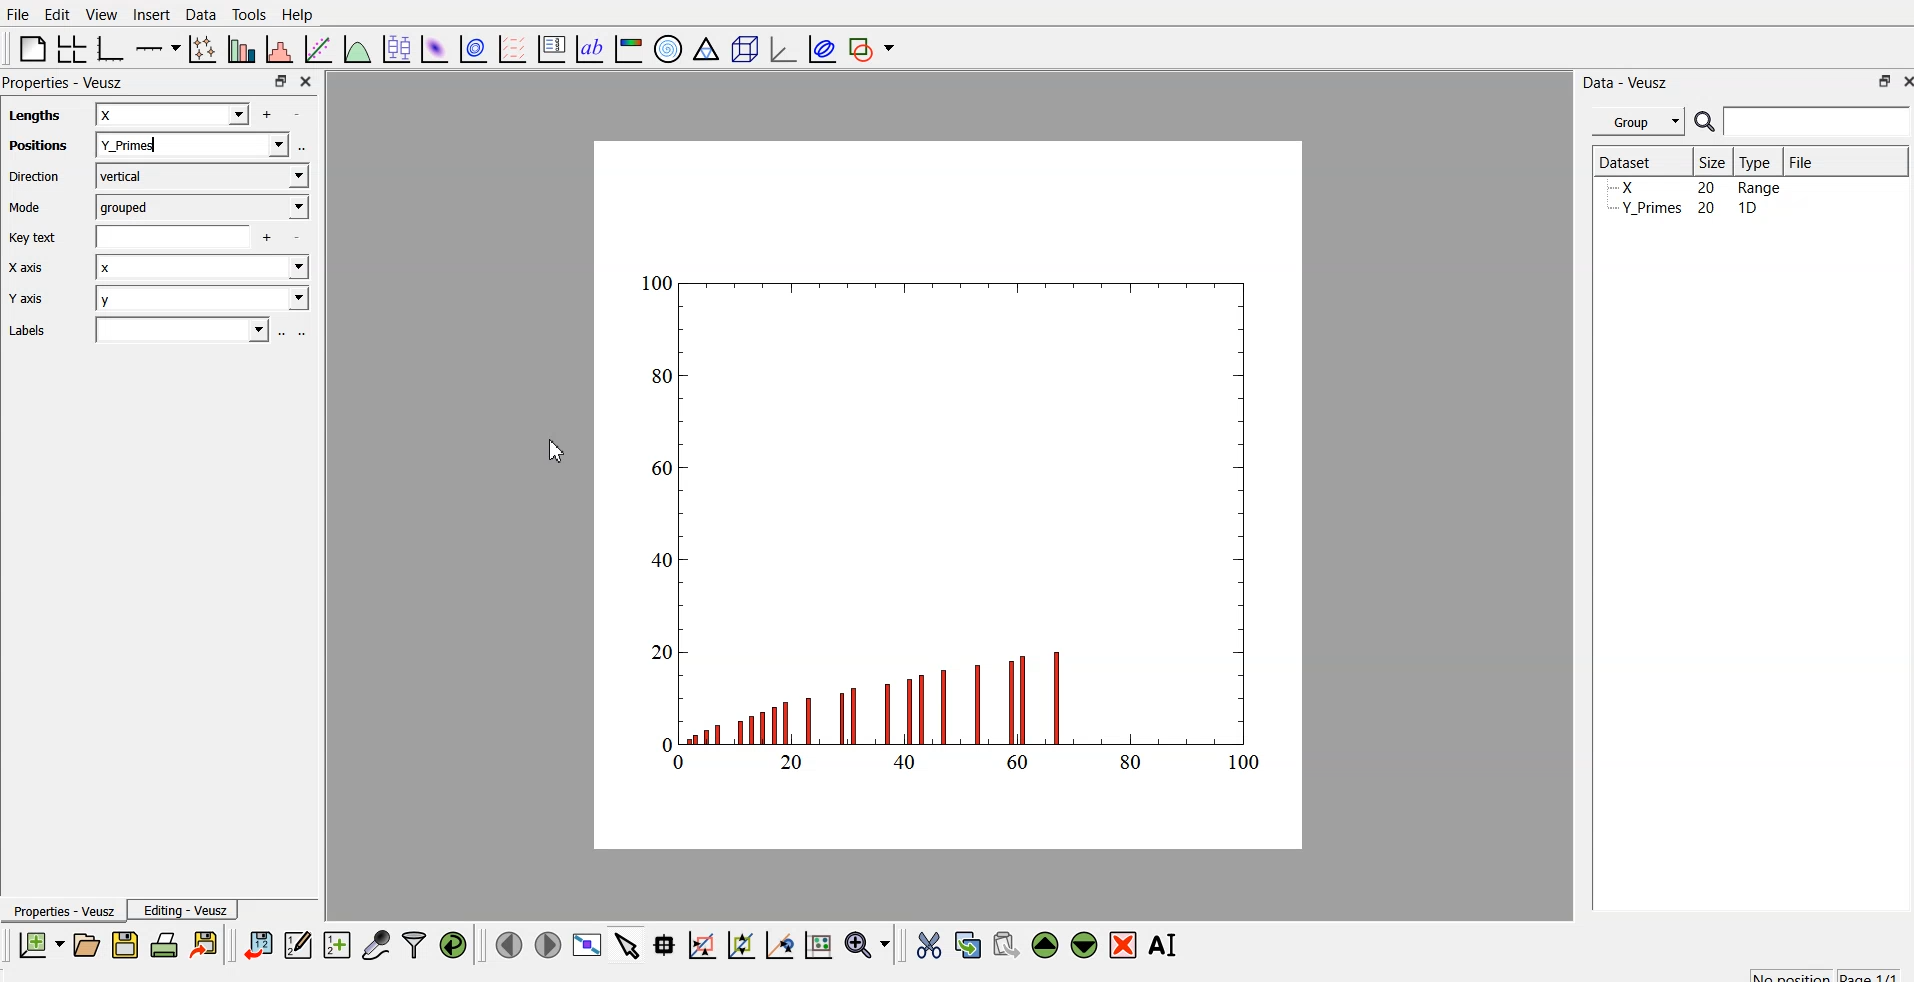 The width and height of the screenshot is (1914, 982). What do you see at coordinates (554, 455) in the screenshot?
I see `cursor` at bounding box center [554, 455].